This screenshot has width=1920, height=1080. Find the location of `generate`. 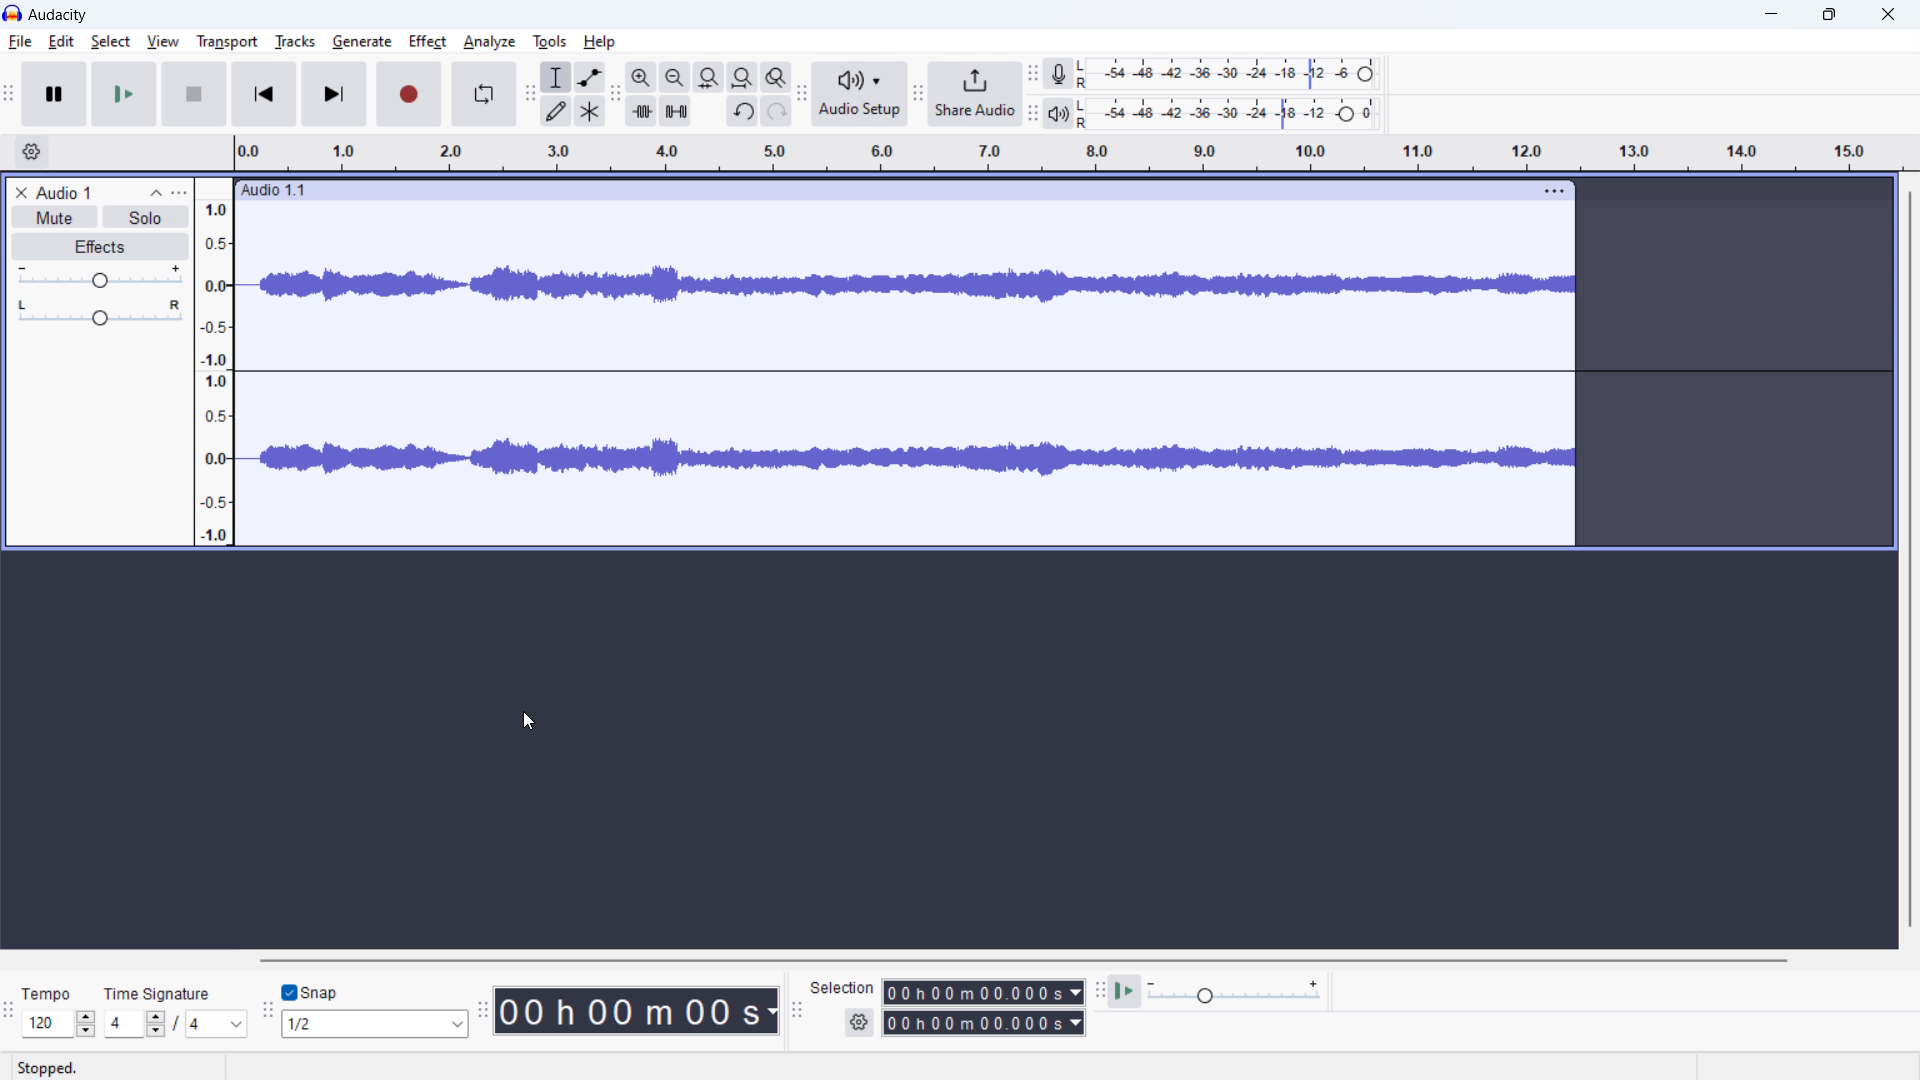

generate is located at coordinates (362, 42).